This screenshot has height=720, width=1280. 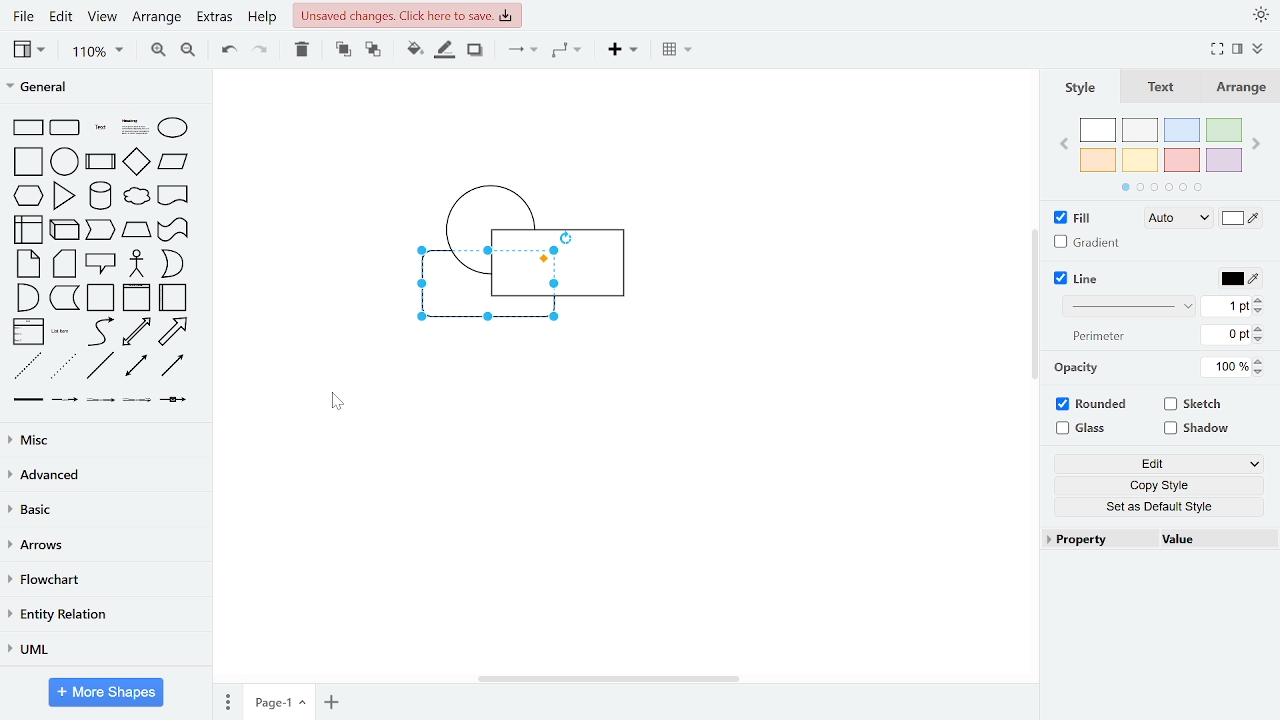 I want to click on internal storage, so click(x=30, y=230).